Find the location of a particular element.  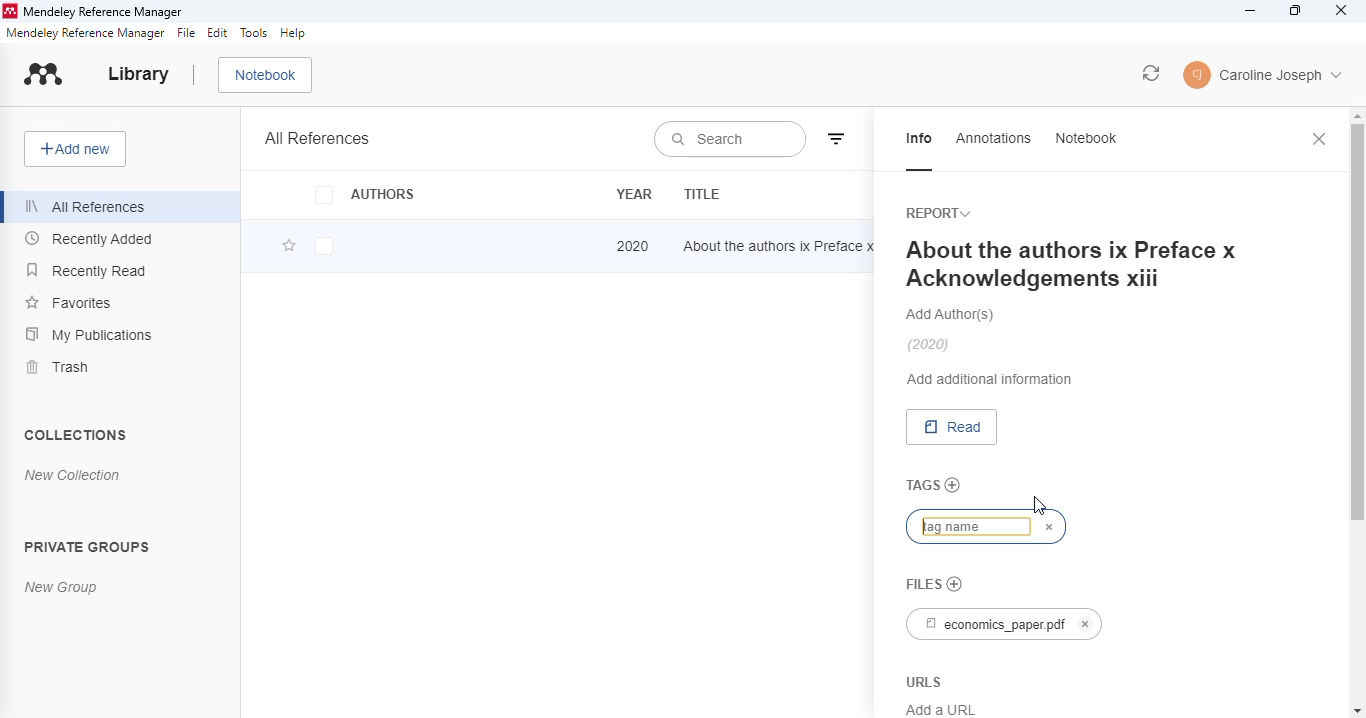

private groups is located at coordinates (87, 545).